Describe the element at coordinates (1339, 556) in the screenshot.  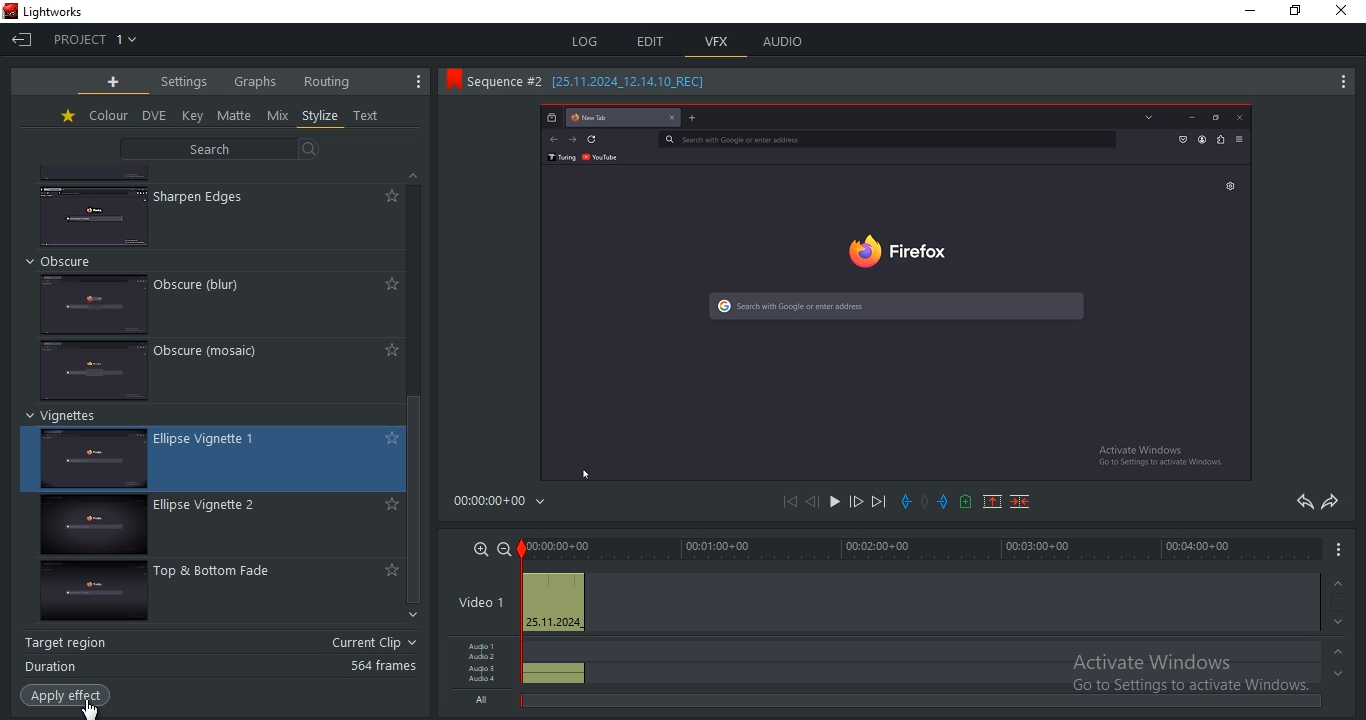
I see `Show settings menu` at that location.